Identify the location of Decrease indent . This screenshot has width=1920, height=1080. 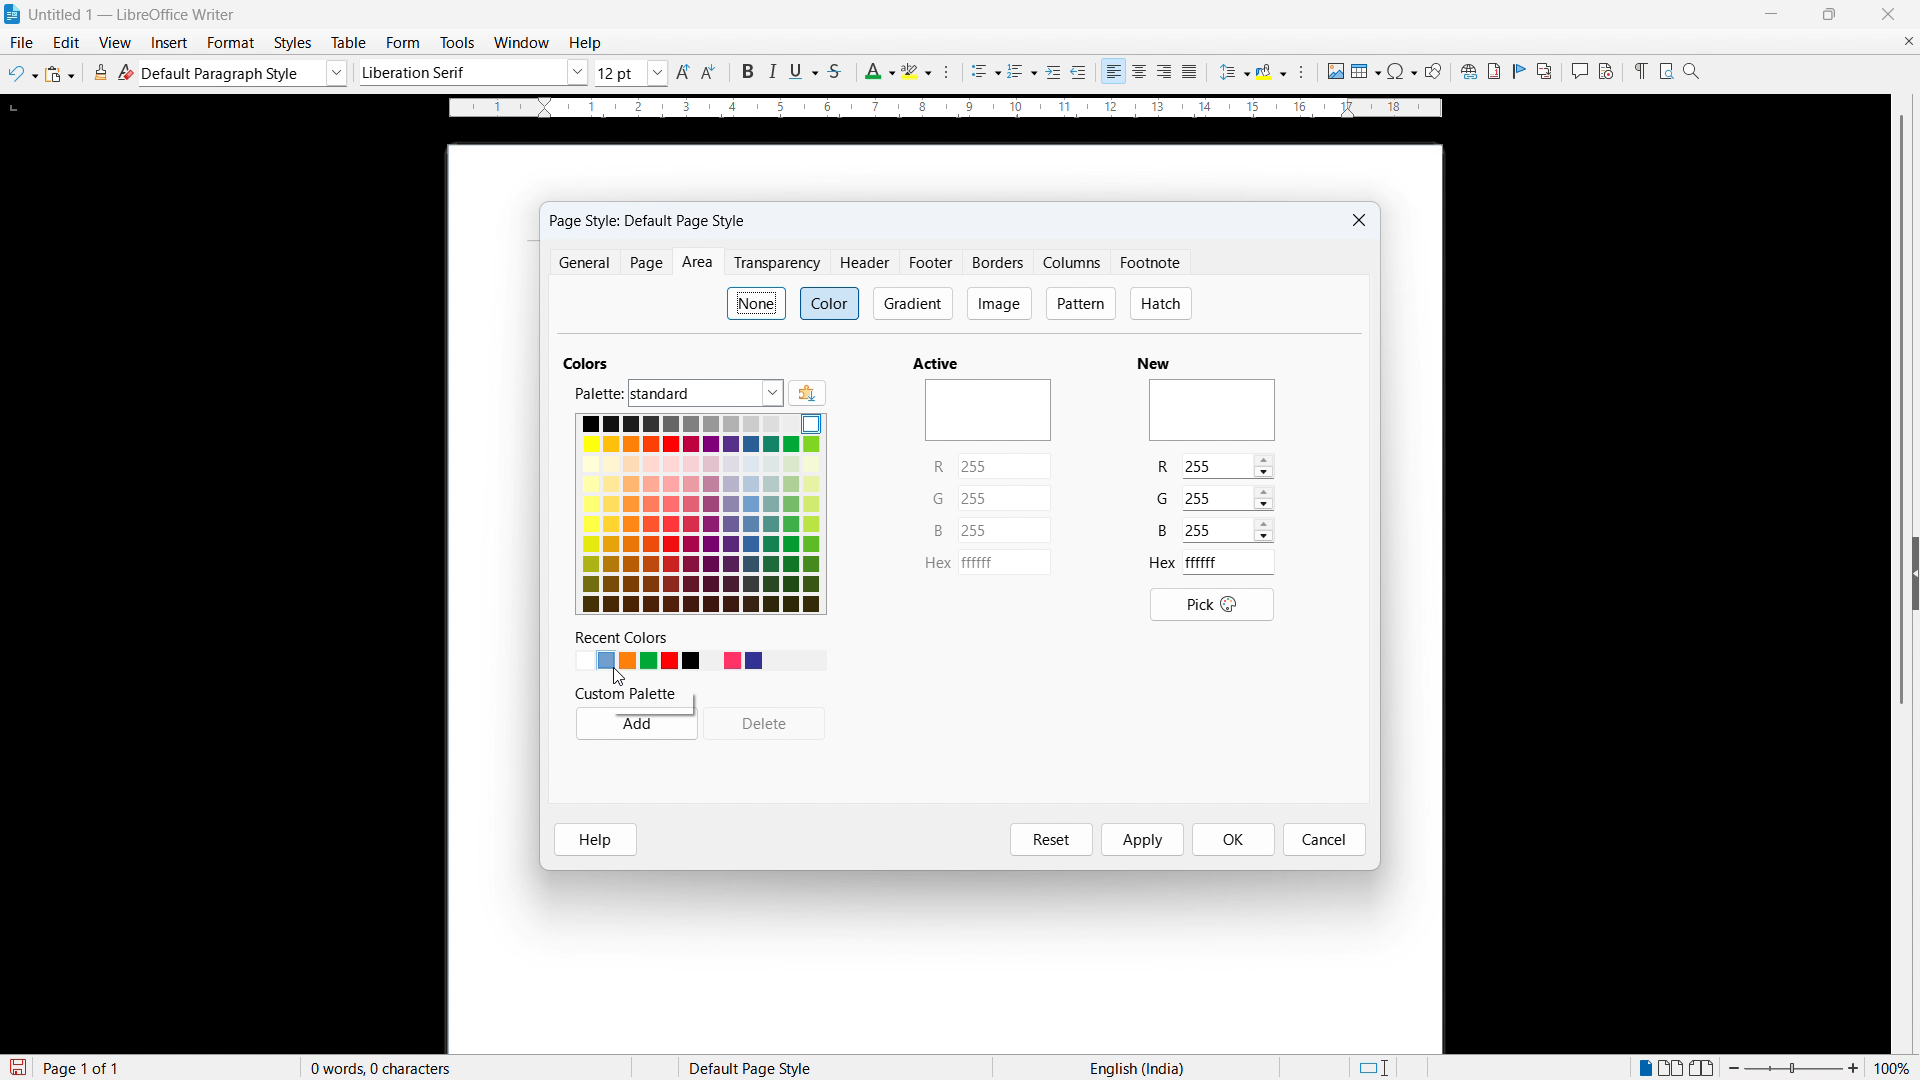
(1080, 72).